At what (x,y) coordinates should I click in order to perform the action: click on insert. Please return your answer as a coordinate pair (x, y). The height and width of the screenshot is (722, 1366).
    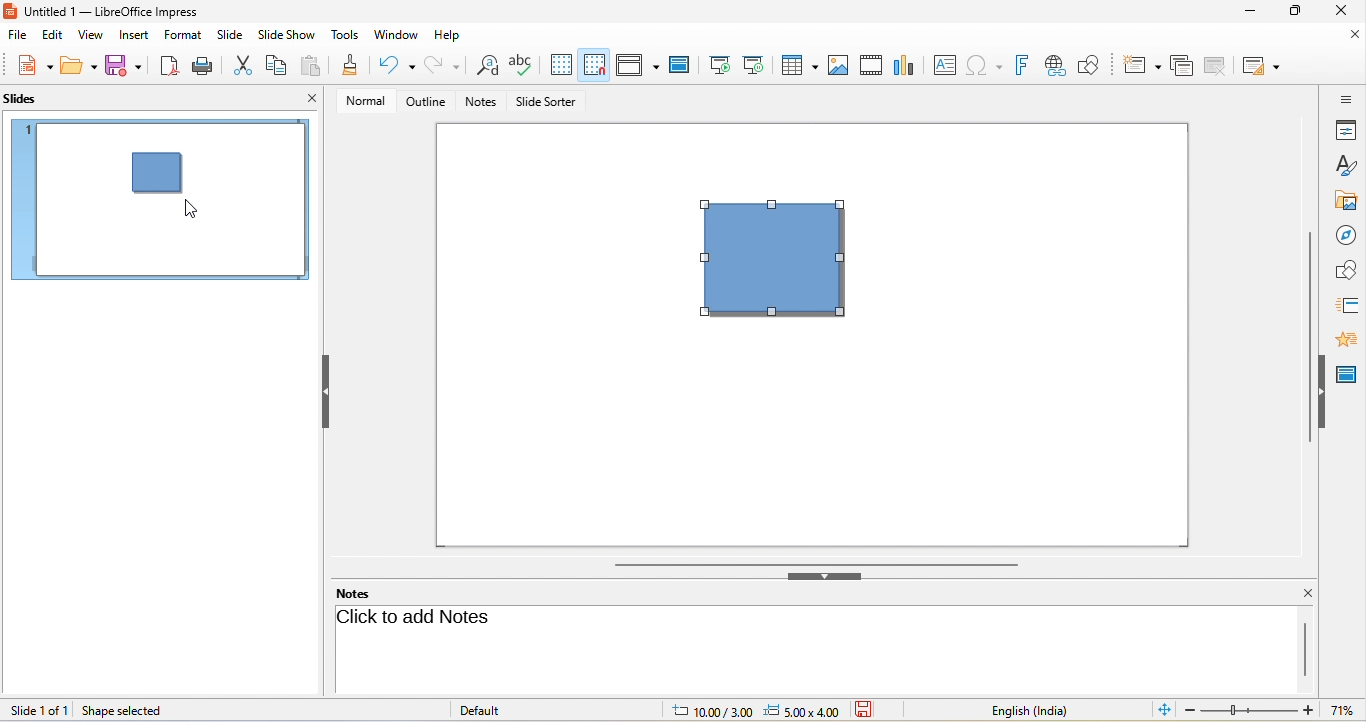
    Looking at the image, I should click on (139, 36).